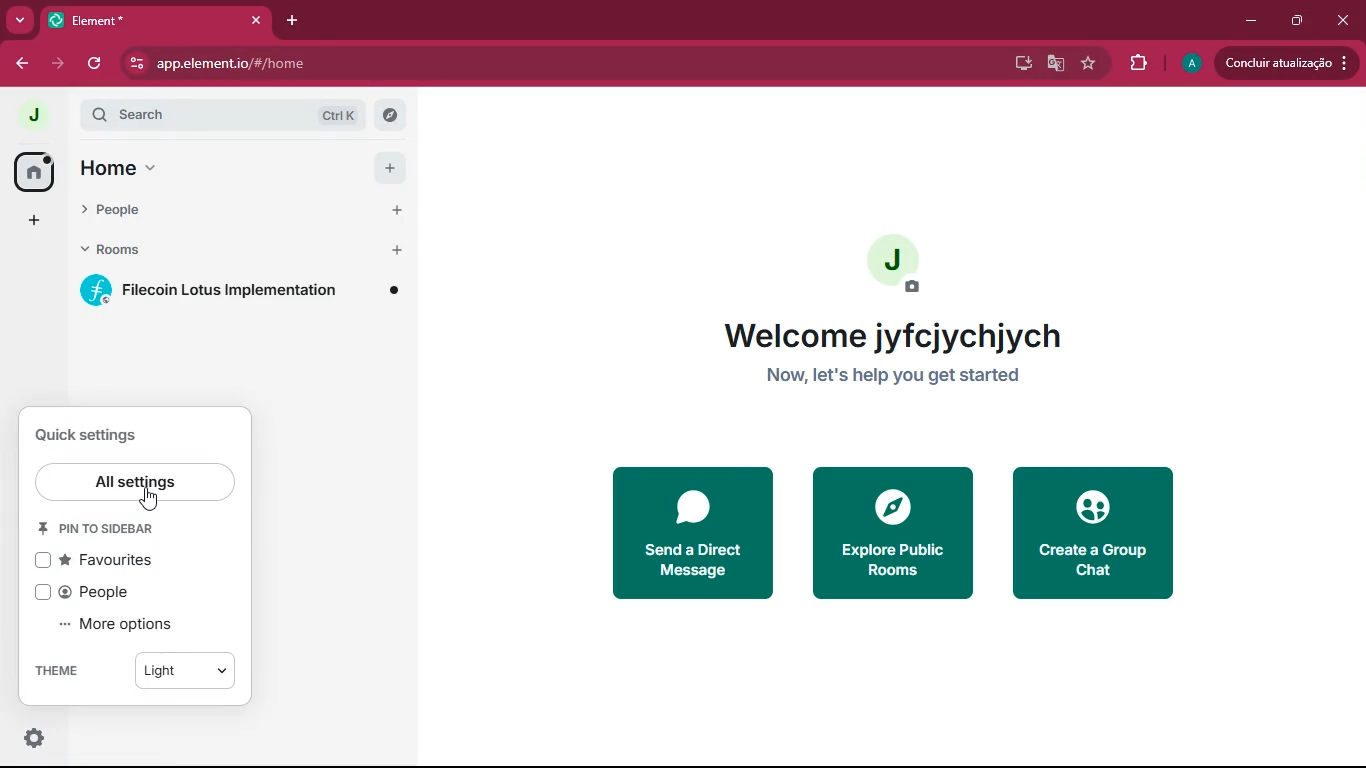  What do you see at coordinates (138, 206) in the screenshot?
I see `people` at bounding box center [138, 206].